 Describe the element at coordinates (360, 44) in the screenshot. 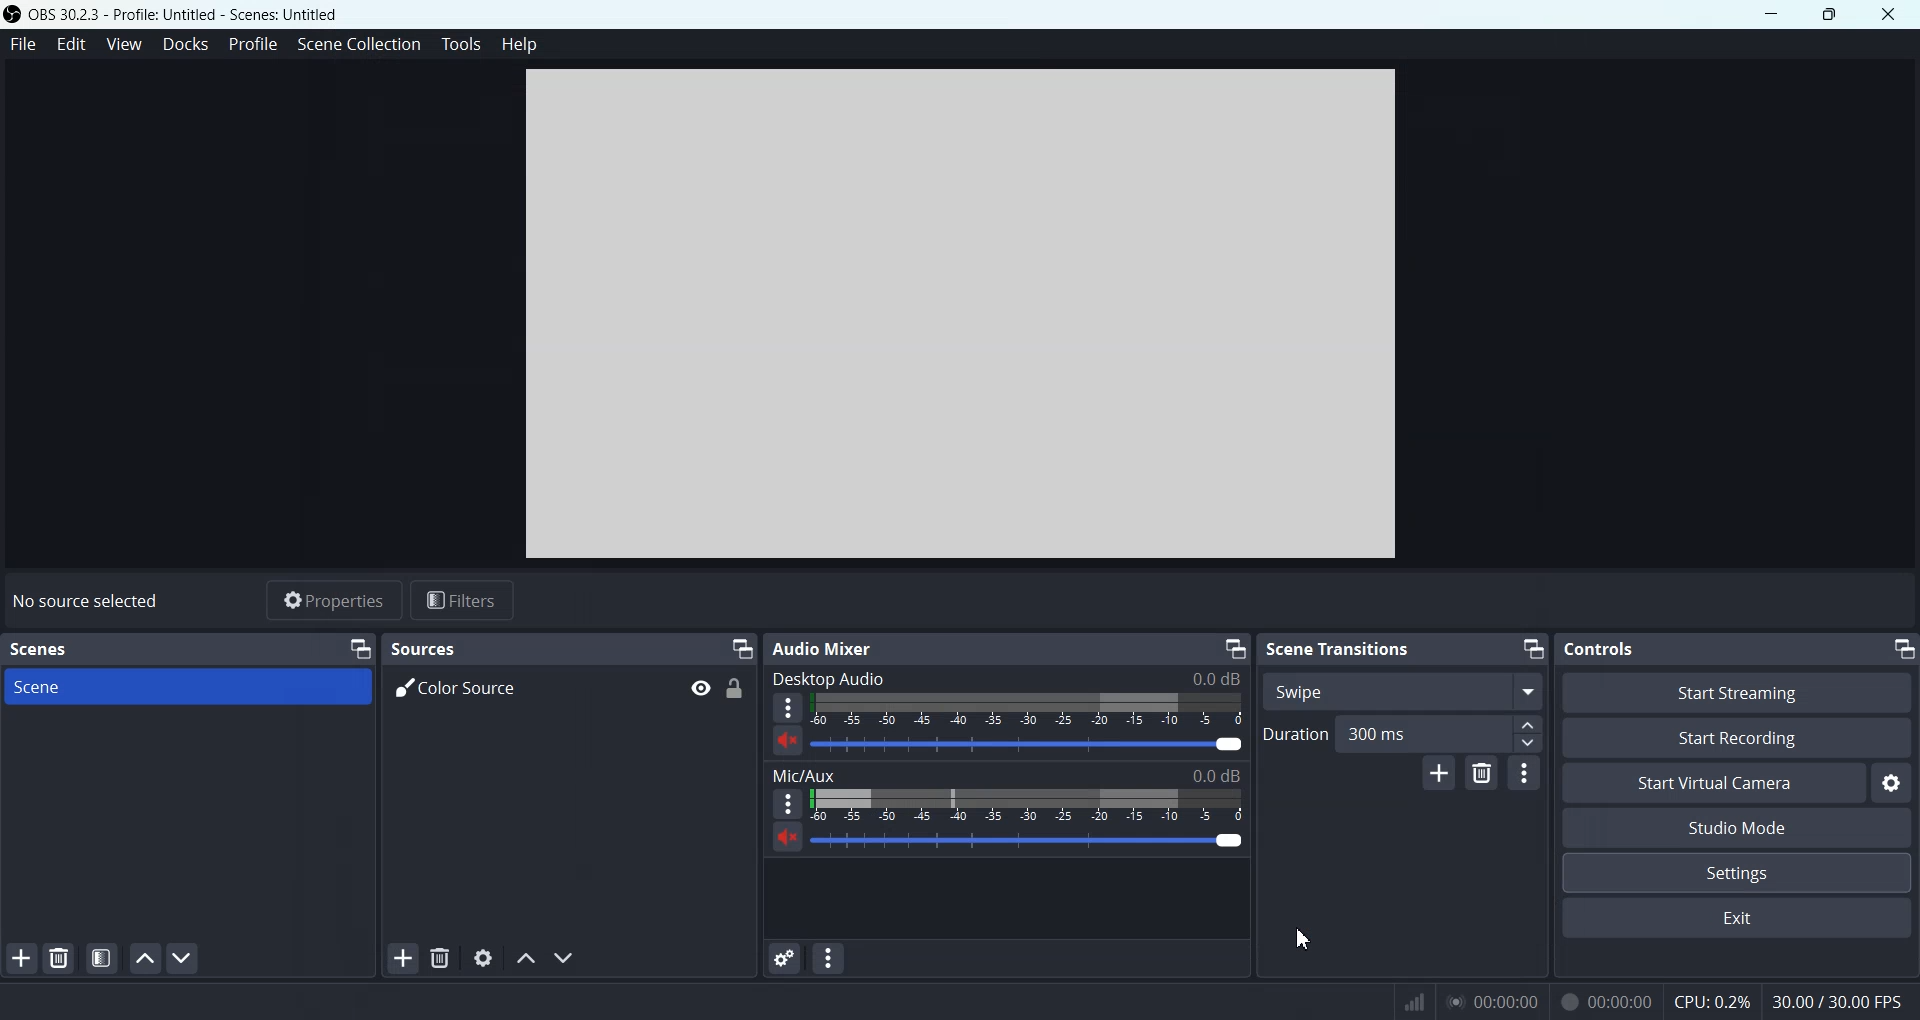

I see `Scene Collection` at that location.